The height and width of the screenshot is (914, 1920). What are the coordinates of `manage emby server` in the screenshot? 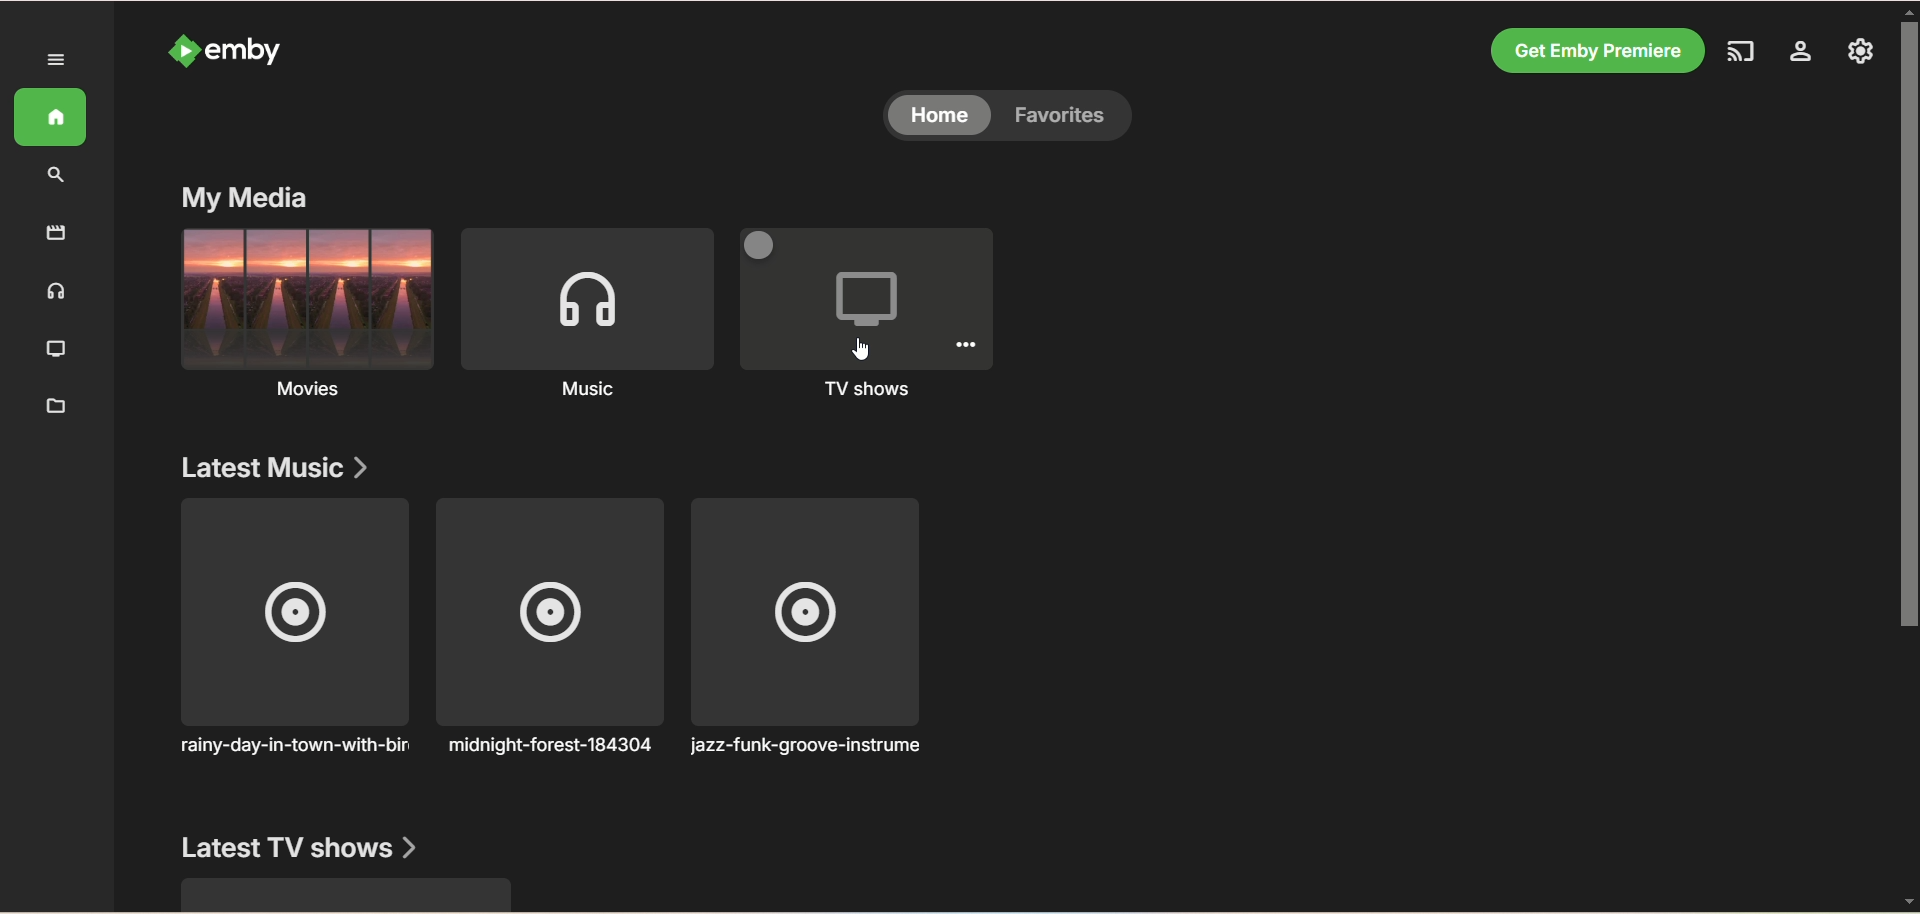 It's located at (1857, 53).